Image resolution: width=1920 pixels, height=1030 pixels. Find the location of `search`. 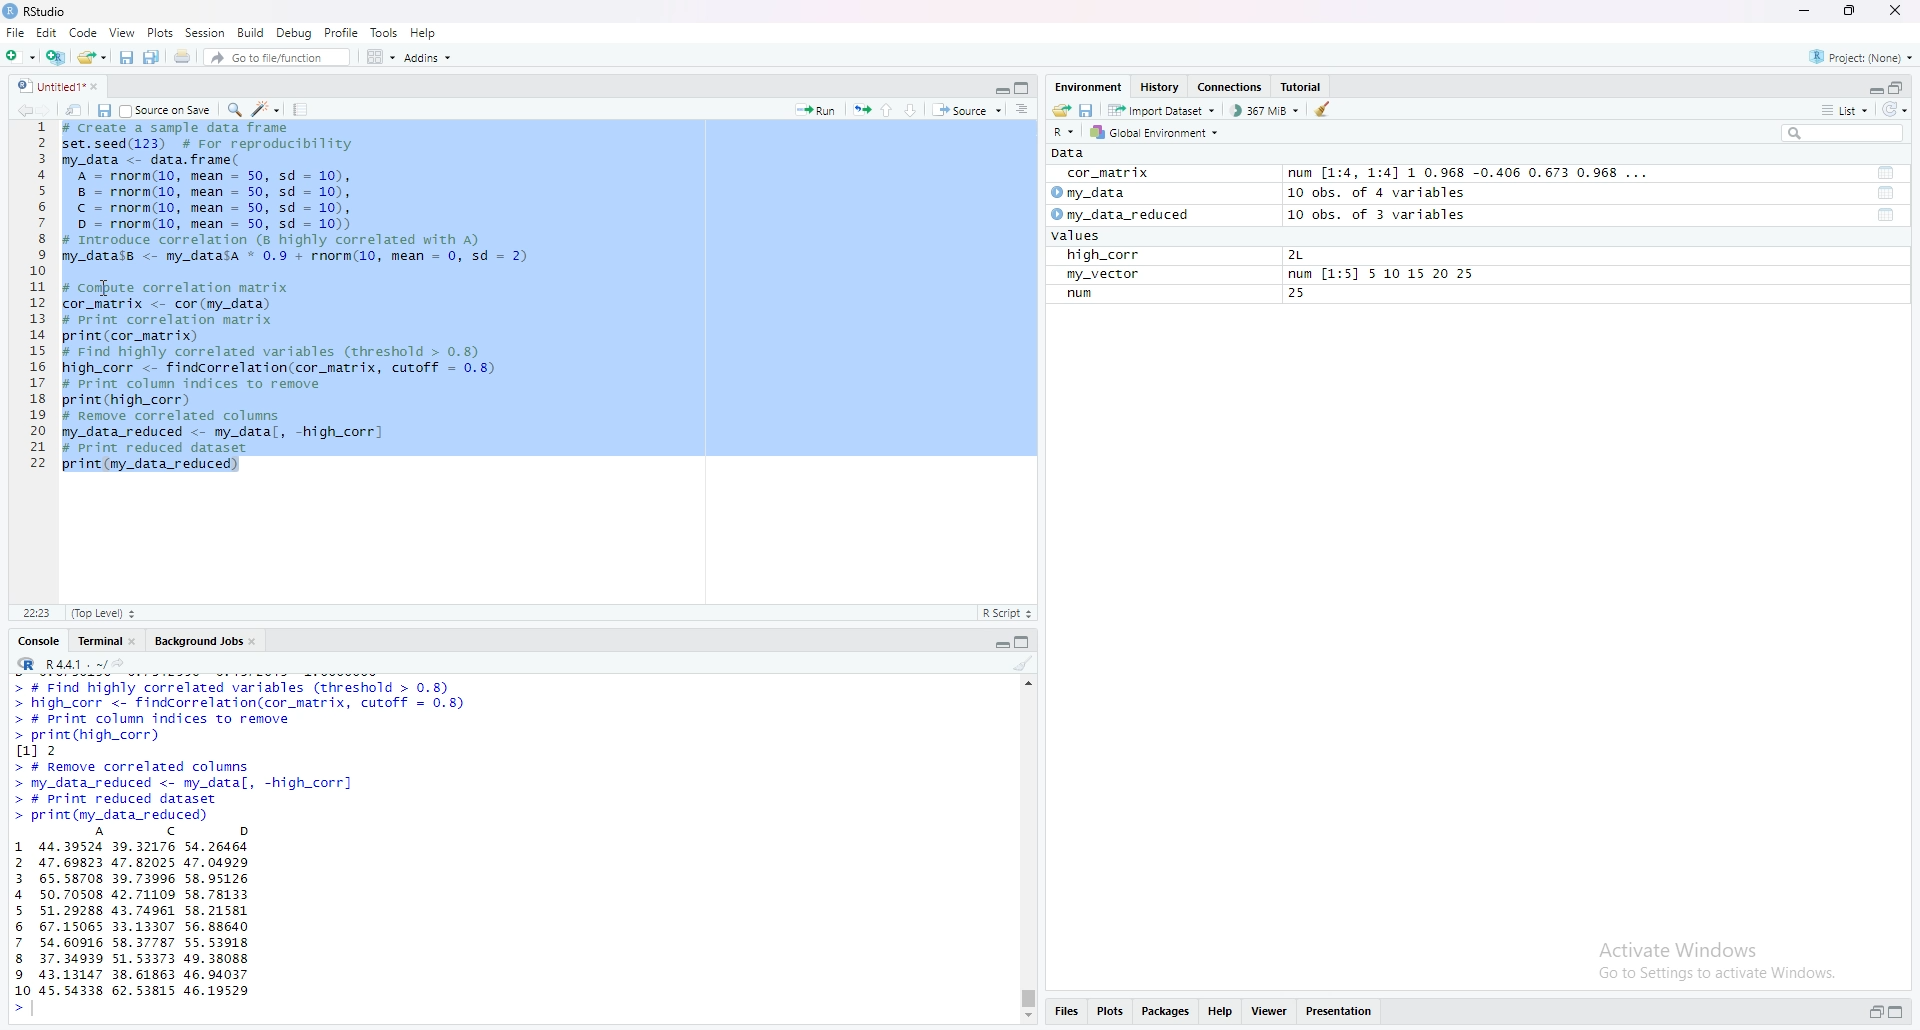

search is located at coordinates (1841, 134).